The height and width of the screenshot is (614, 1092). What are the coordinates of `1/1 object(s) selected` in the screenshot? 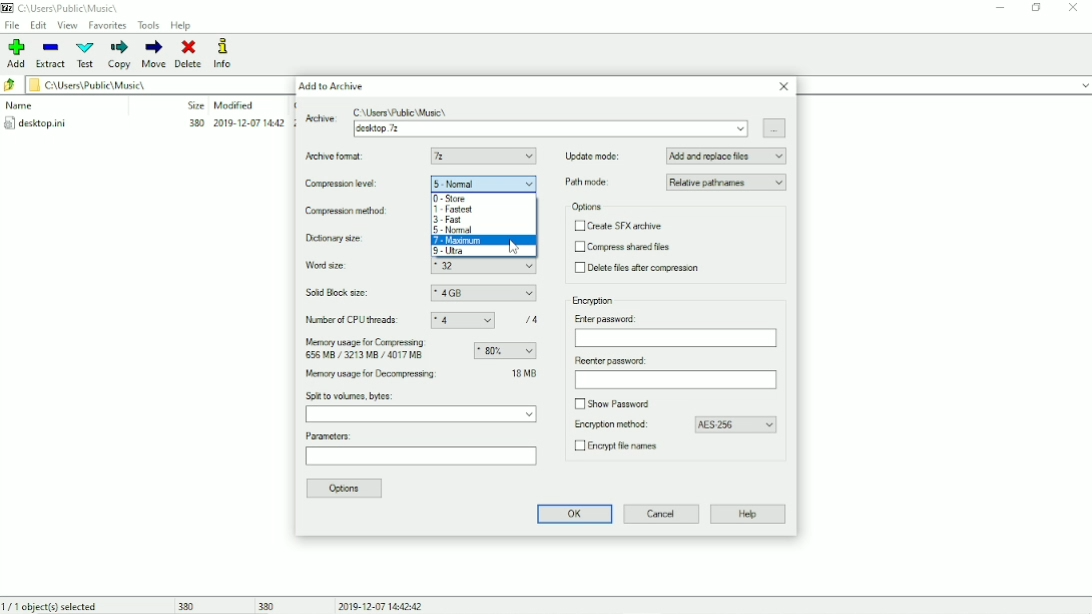 It's located at (53, 605).